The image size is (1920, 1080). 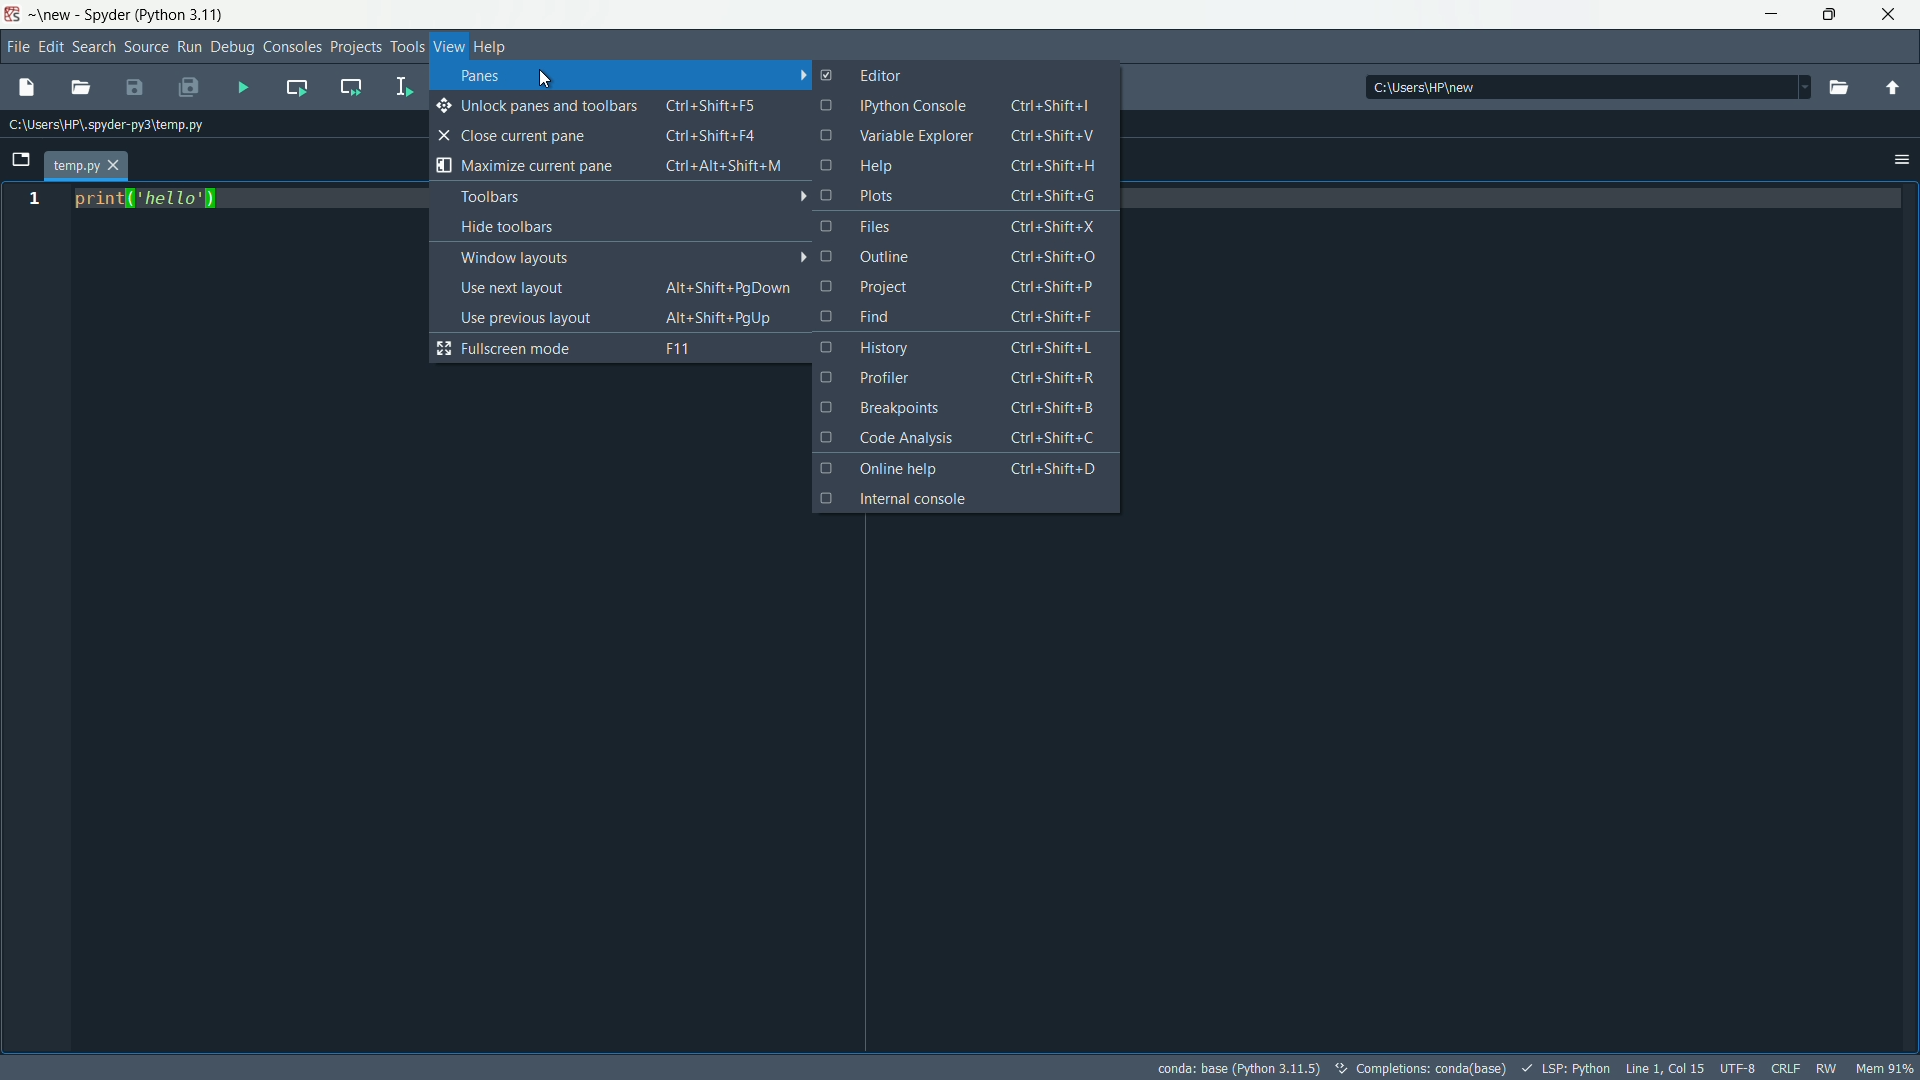 What do you see at coordinates (963, 438) in the screenshot?
I see `code analysis` at bounding box center [963, 438].